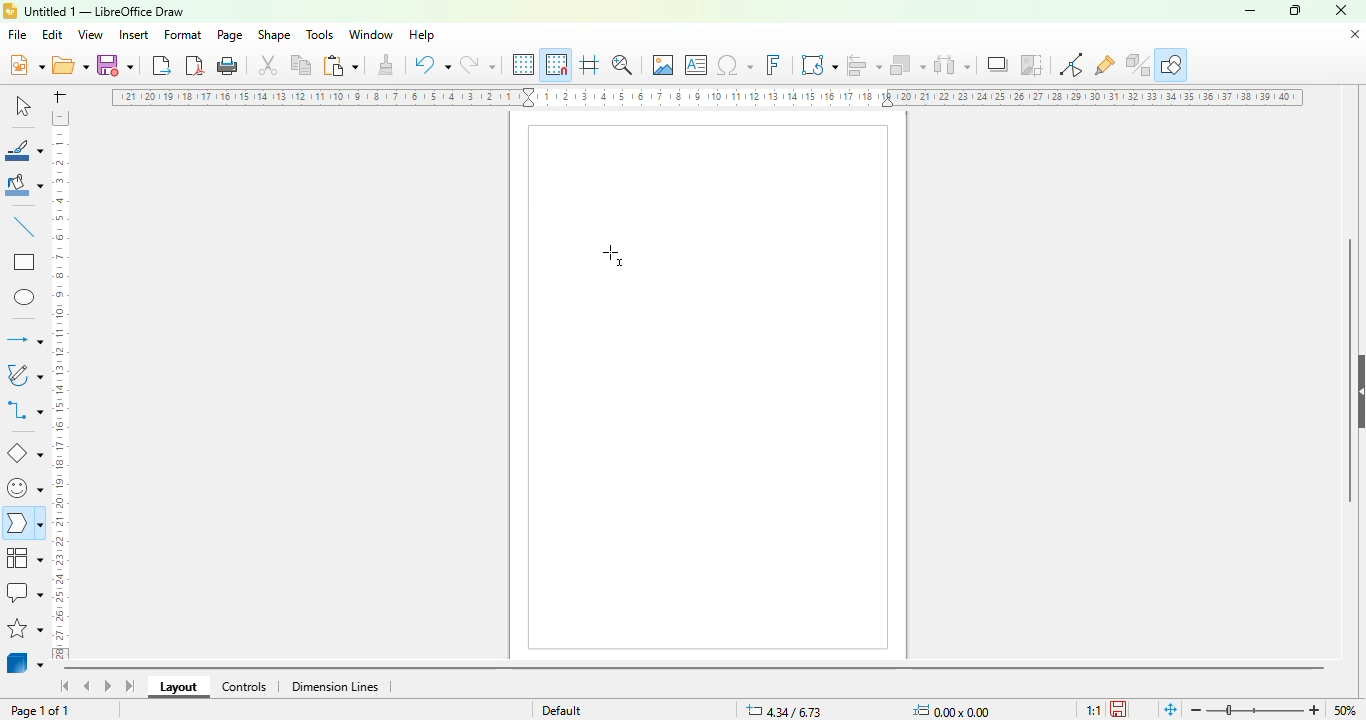 This screenshot has width=1366, height=720. Describe the element at coordinates (228, 66) in the screenshot. I see `print` at that location.